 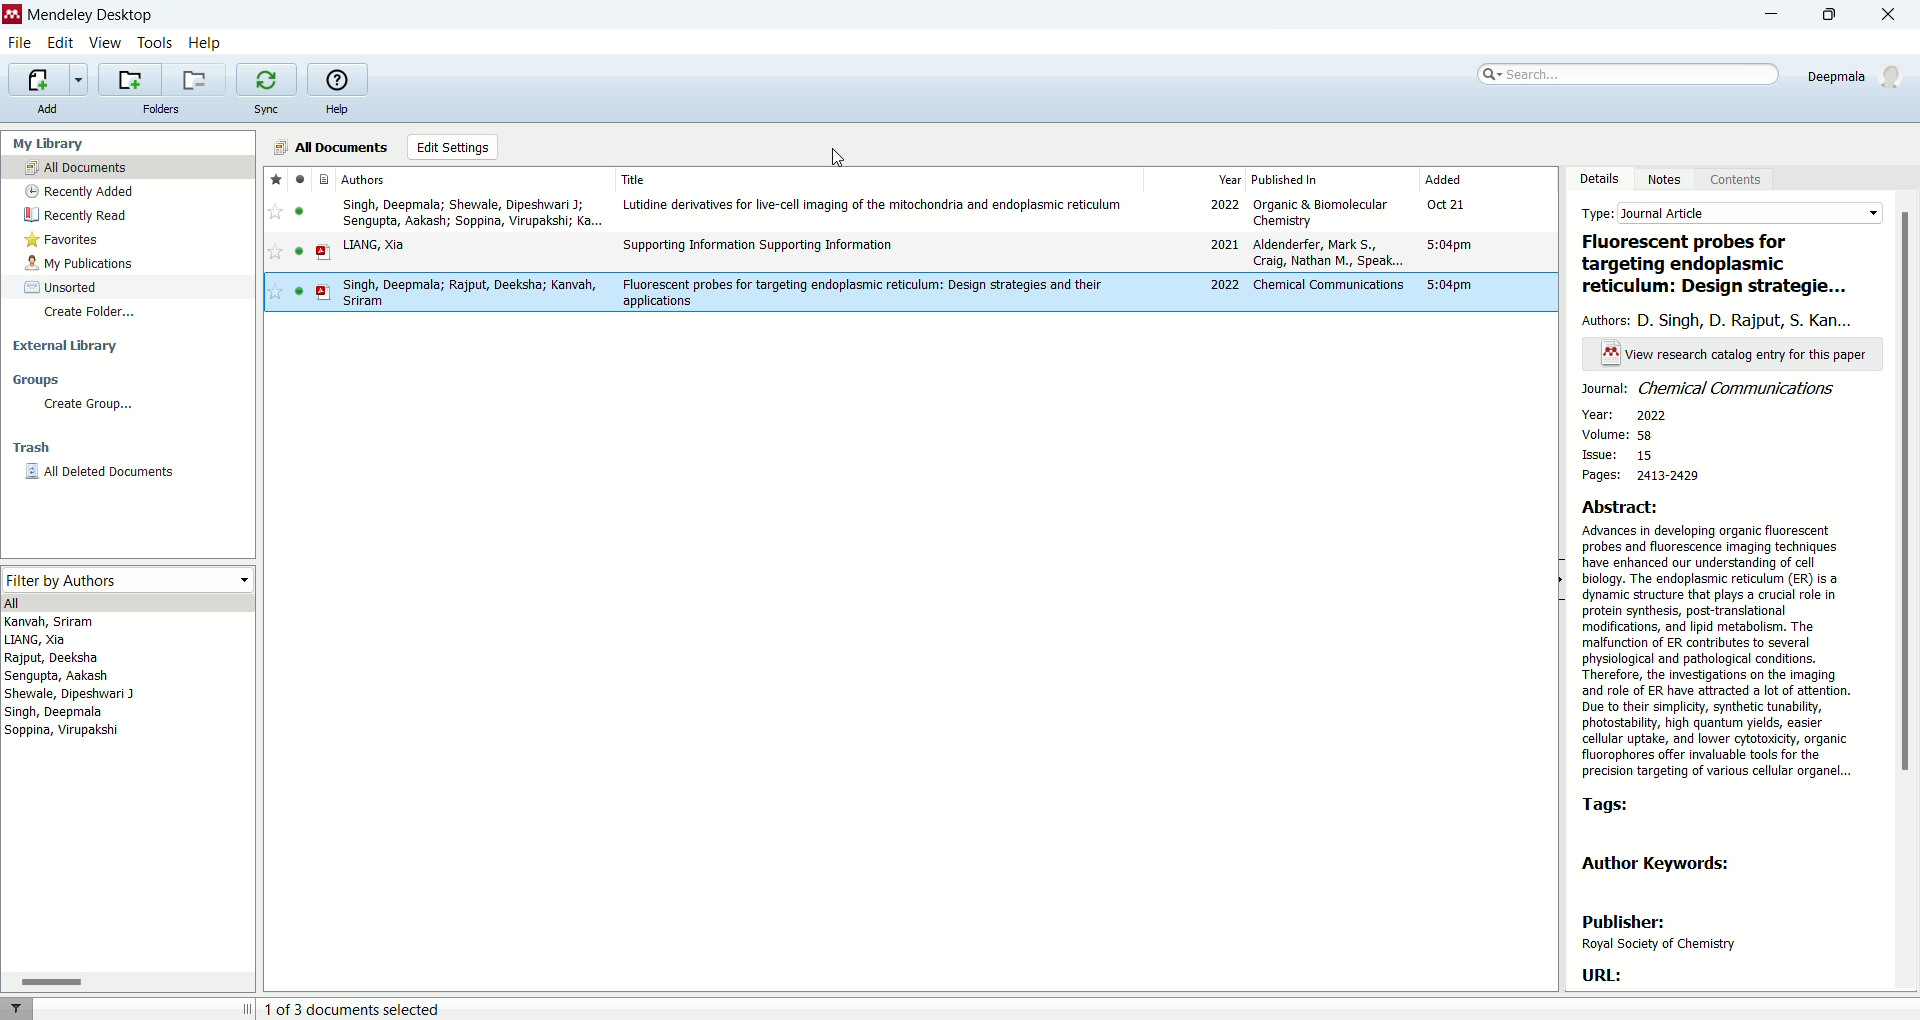 I want to click on Organic & Biomolecular Chemistry, so click(x=1322, y=212).